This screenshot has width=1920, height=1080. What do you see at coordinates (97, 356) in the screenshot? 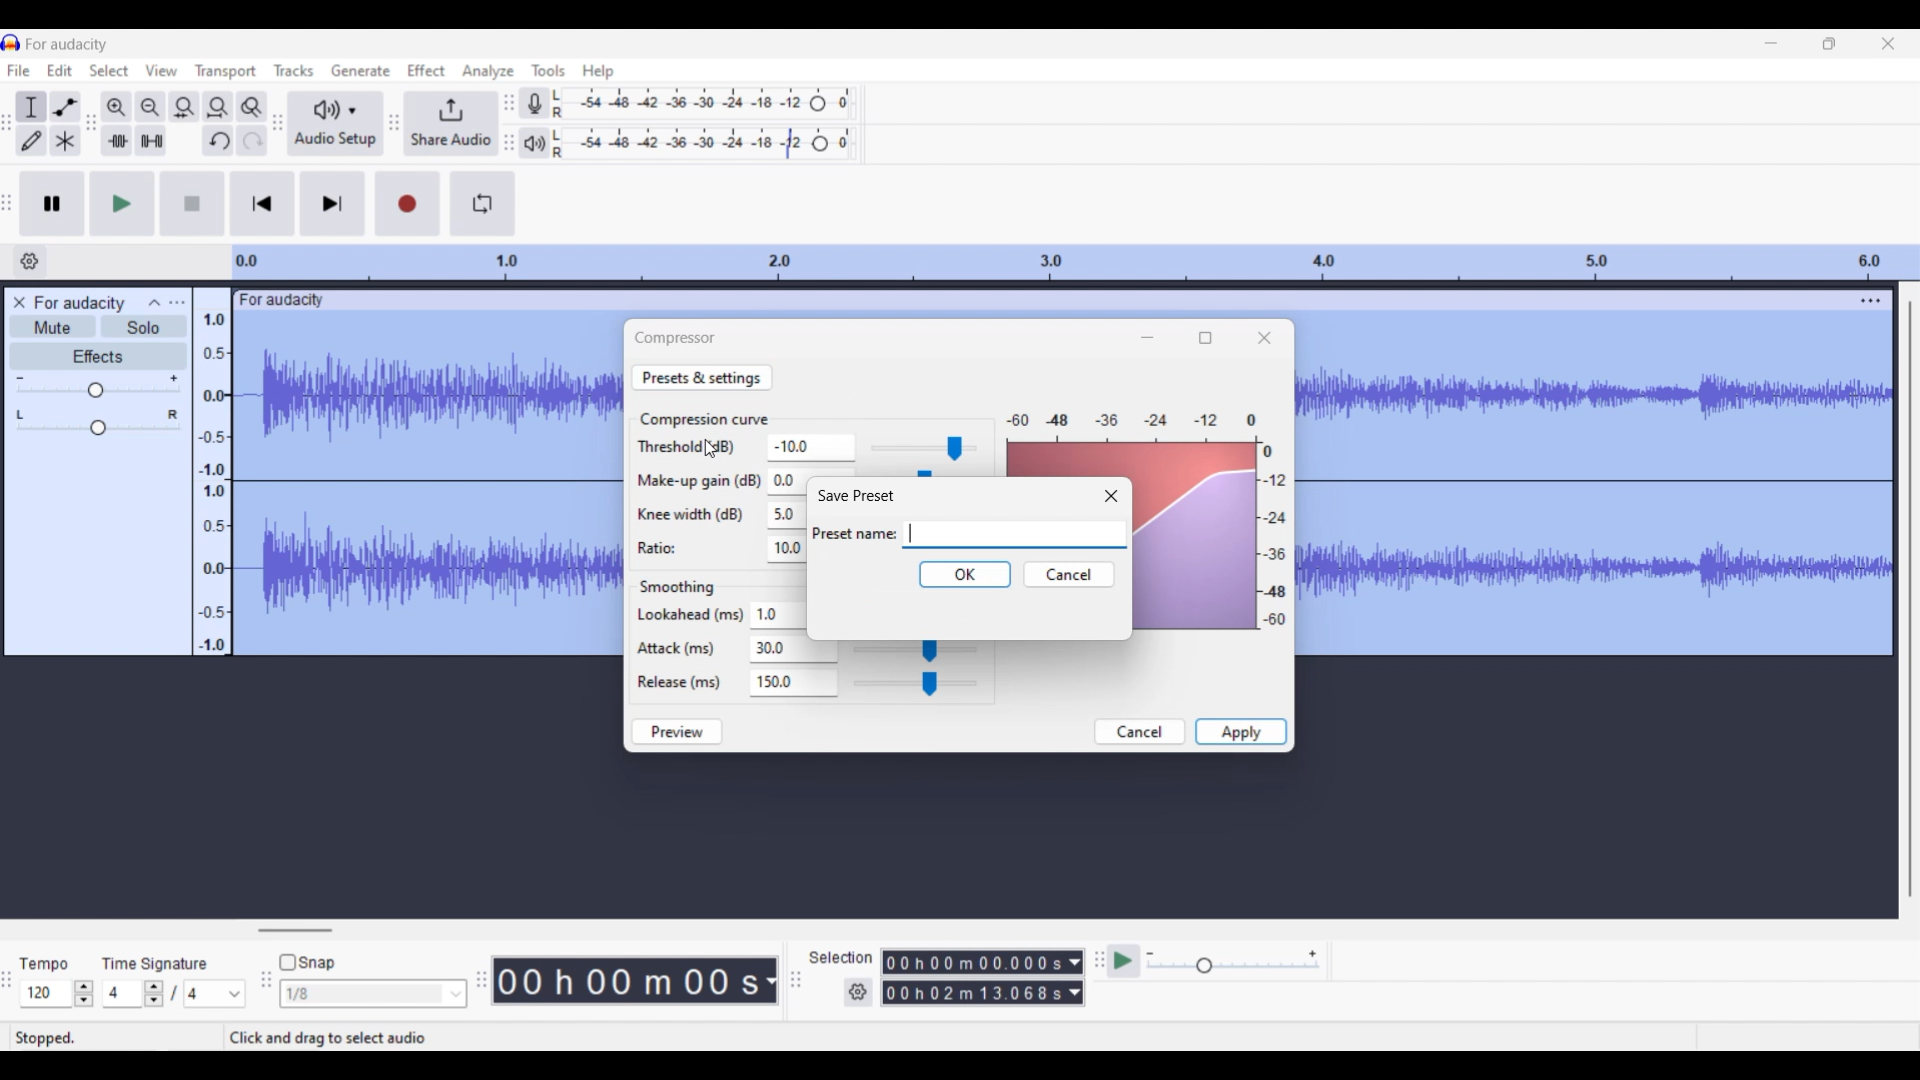
I see `Effects` at bounding box center [97, 356].